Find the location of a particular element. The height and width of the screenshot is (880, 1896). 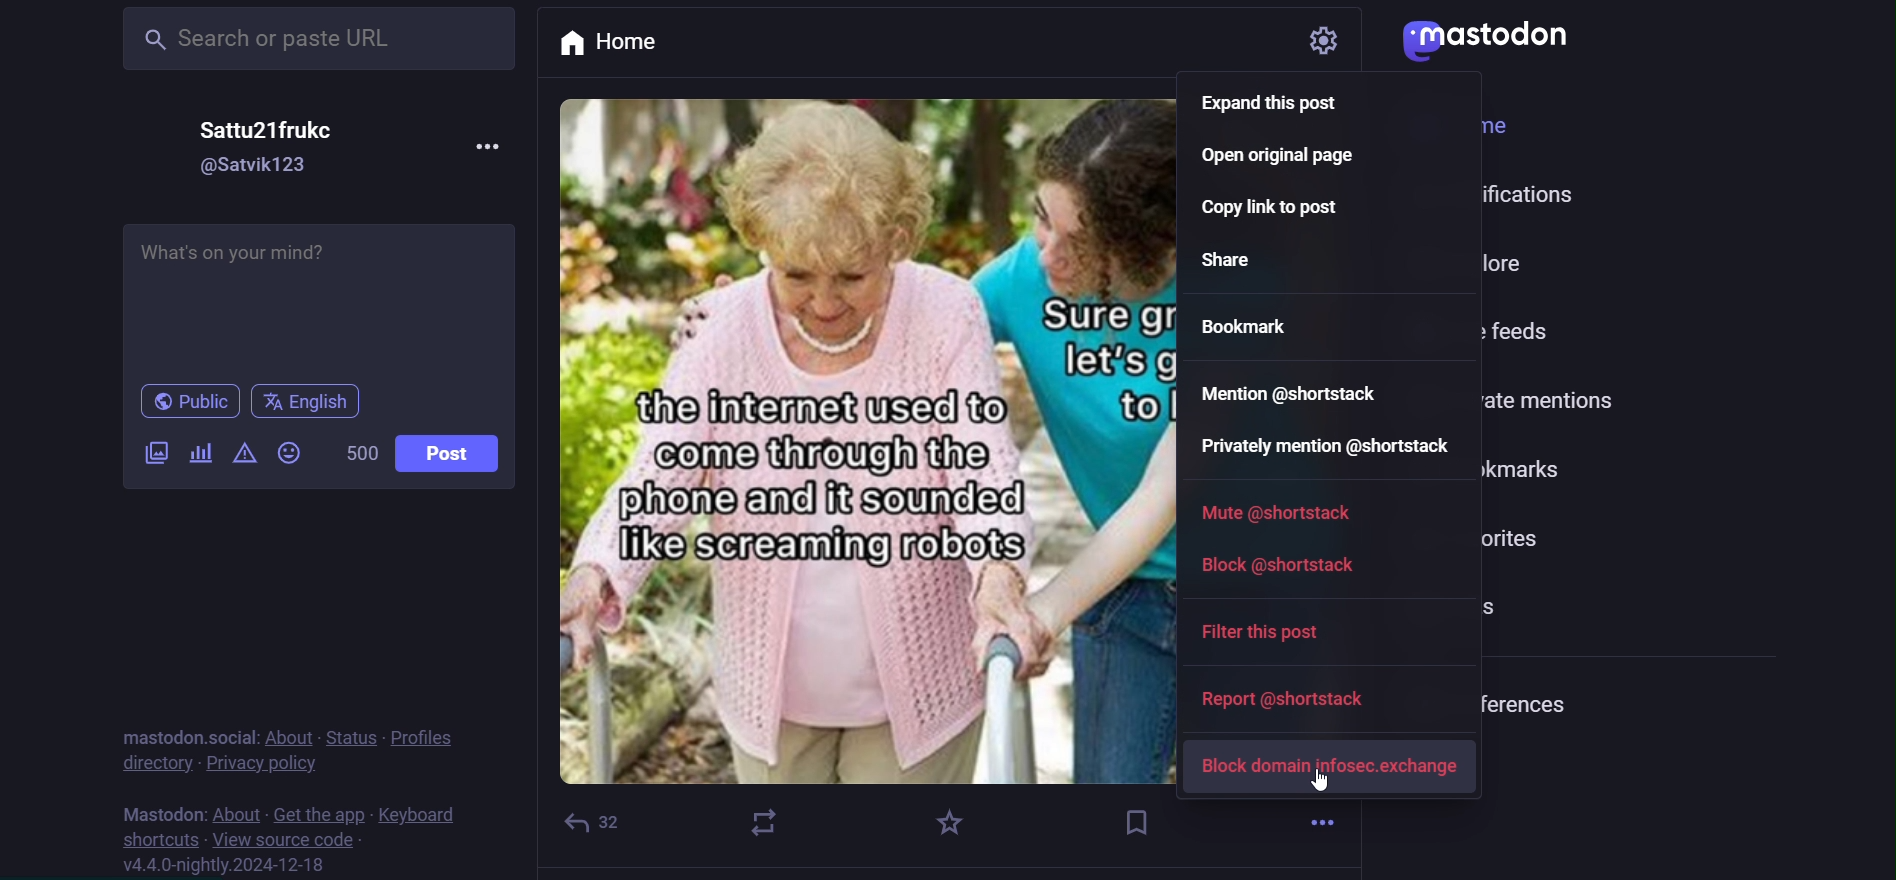

source code is located at coordinates (286, 842).